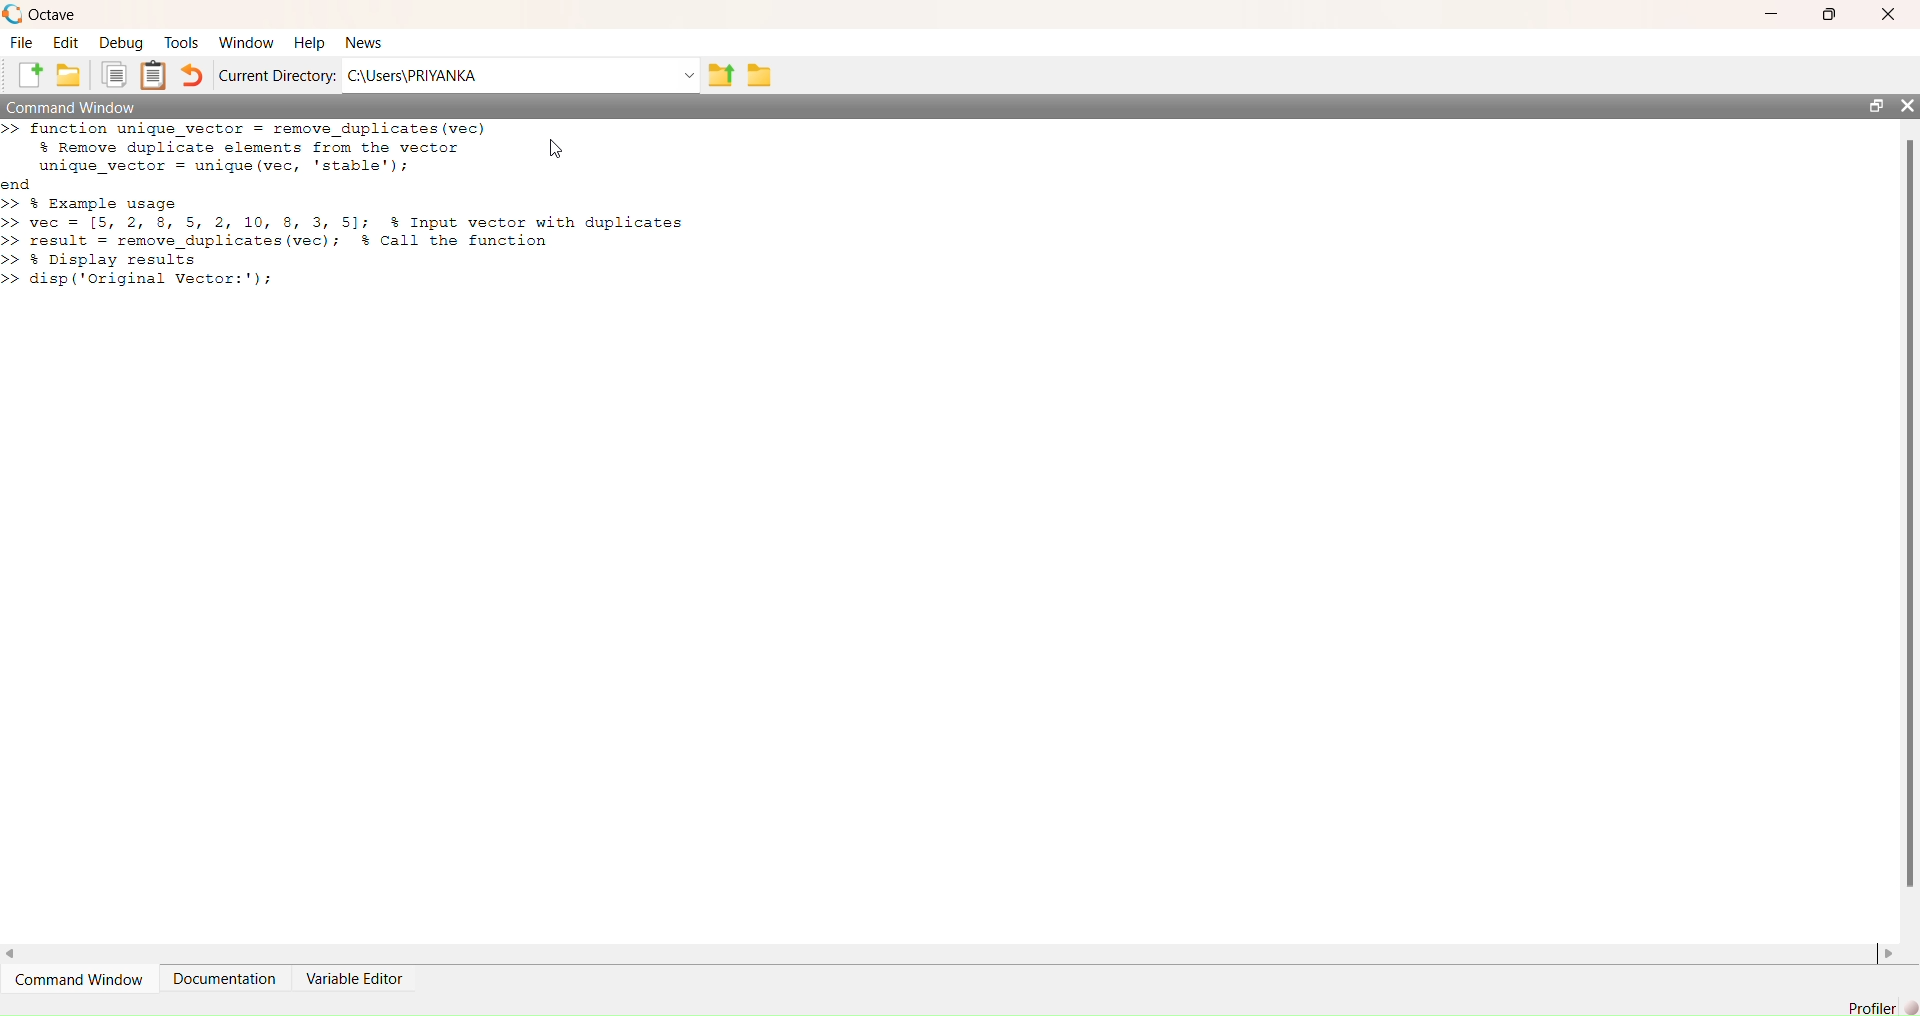 The width and height of the screenshot is (1920, 1016). Describe the element at coordinates (1877, 106) in the screenshot. I see `open in separate window` at that location.